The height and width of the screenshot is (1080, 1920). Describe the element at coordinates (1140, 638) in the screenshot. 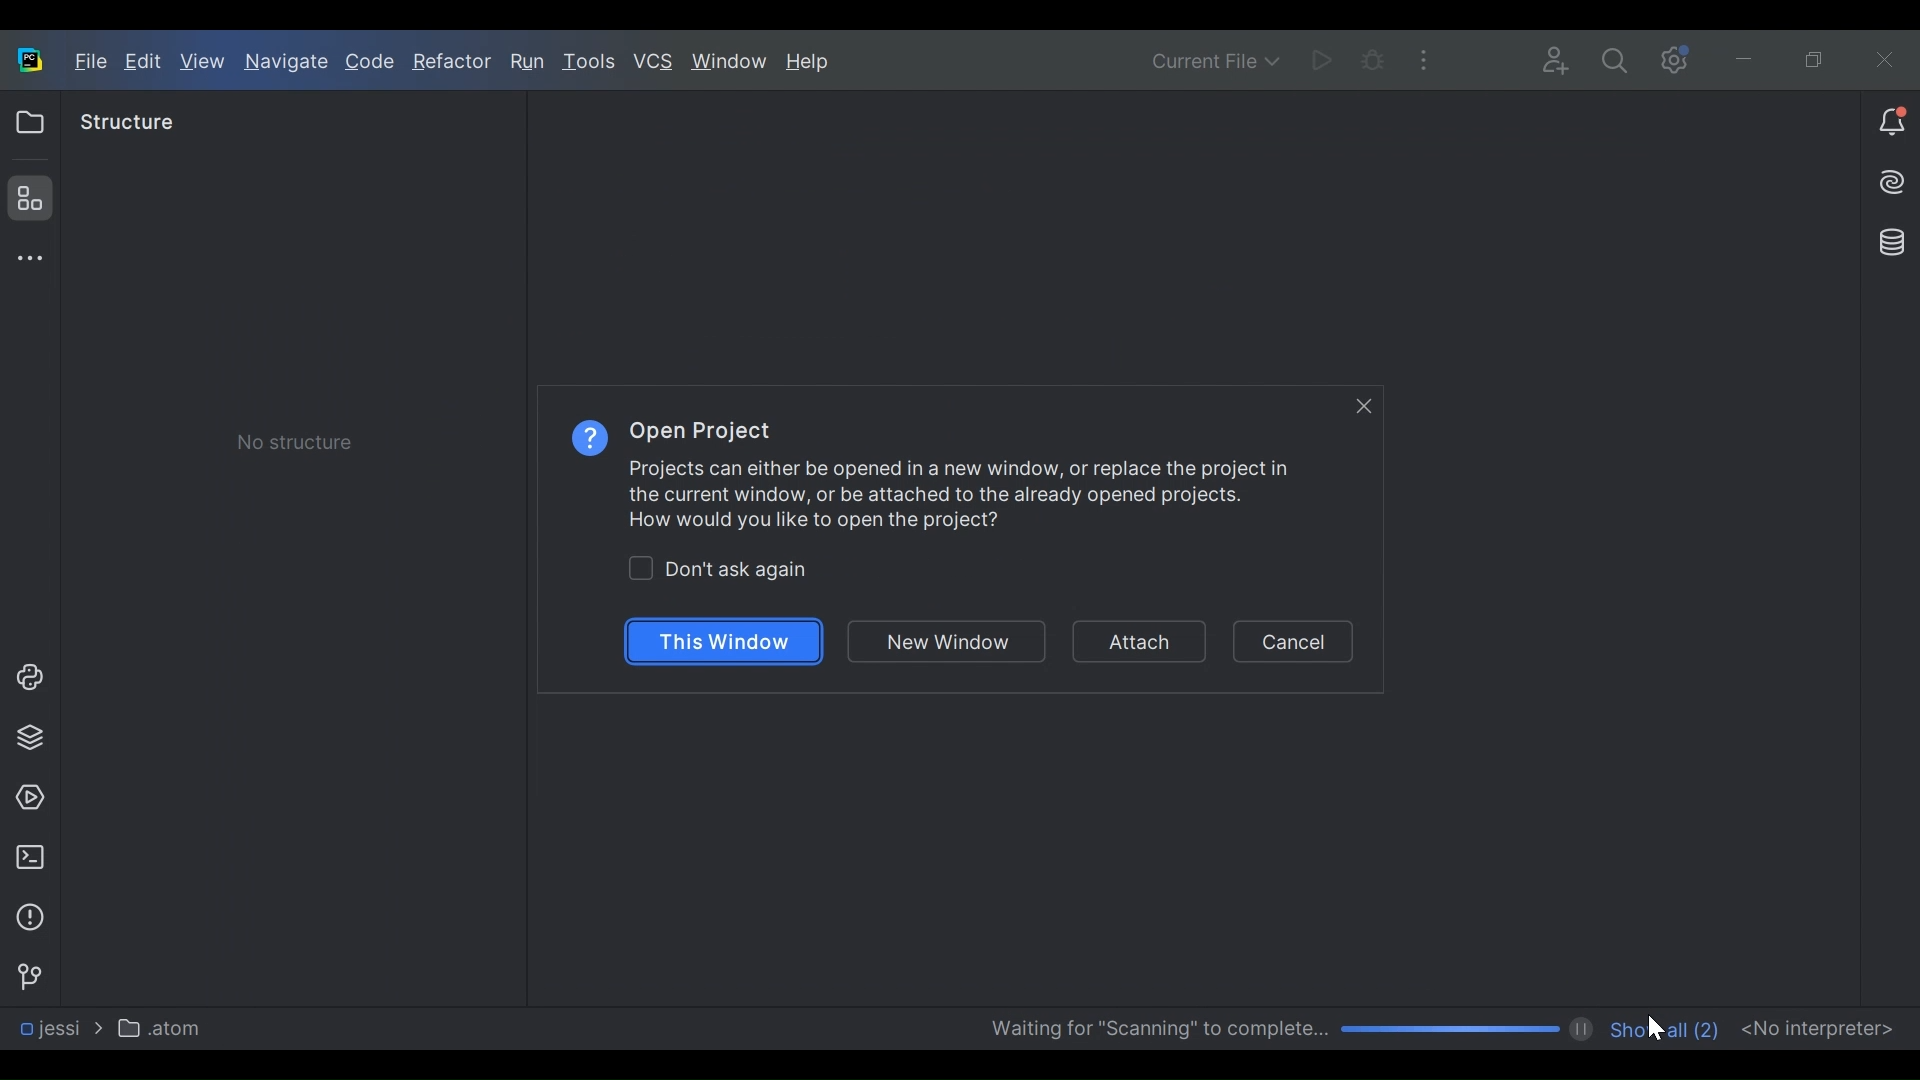

I see `Attach` at that location.